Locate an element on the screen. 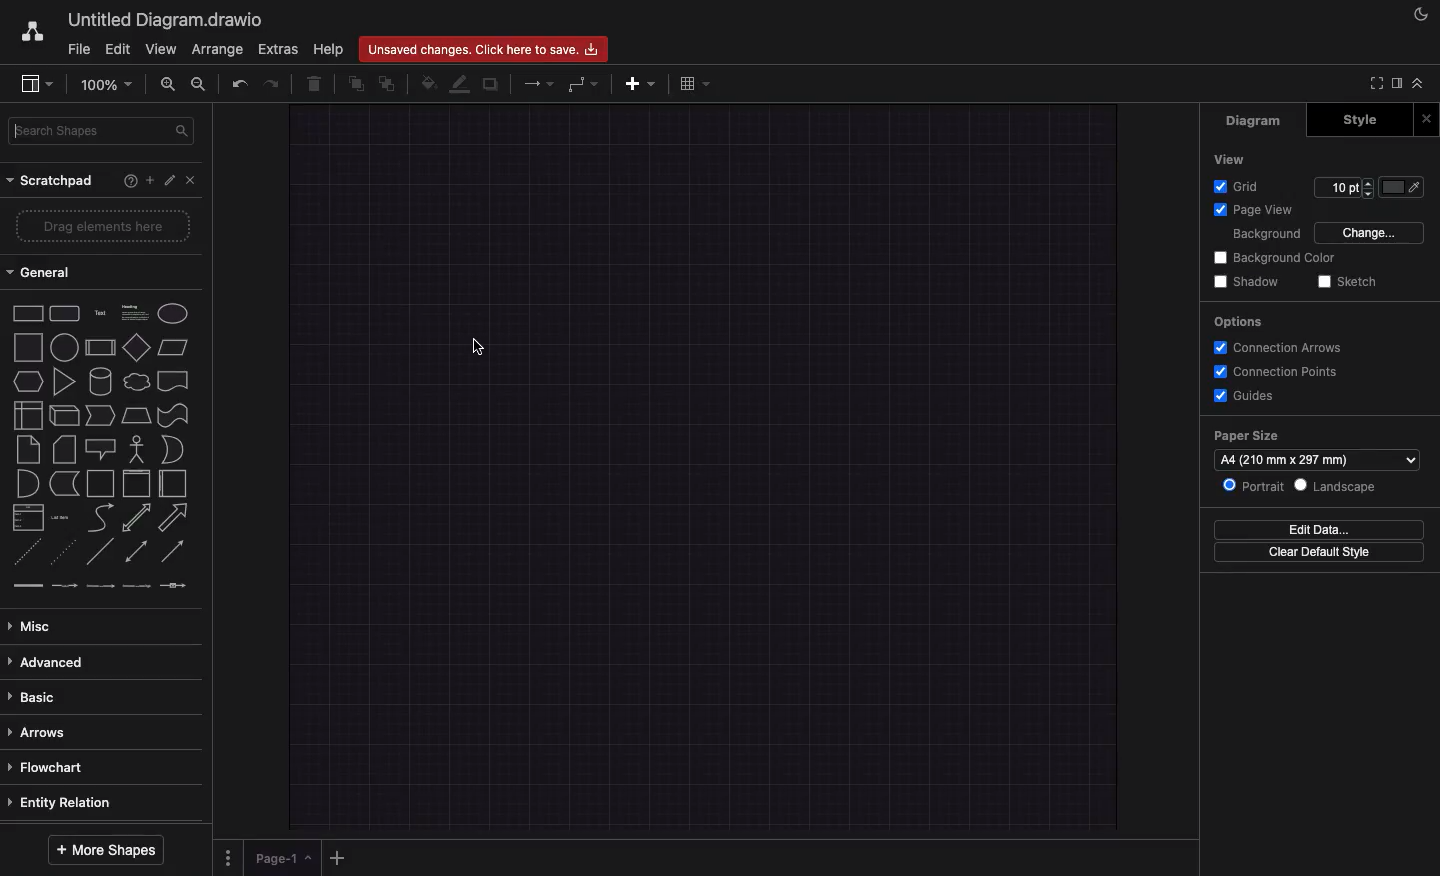  Size is located at coordinates (1344, 188).